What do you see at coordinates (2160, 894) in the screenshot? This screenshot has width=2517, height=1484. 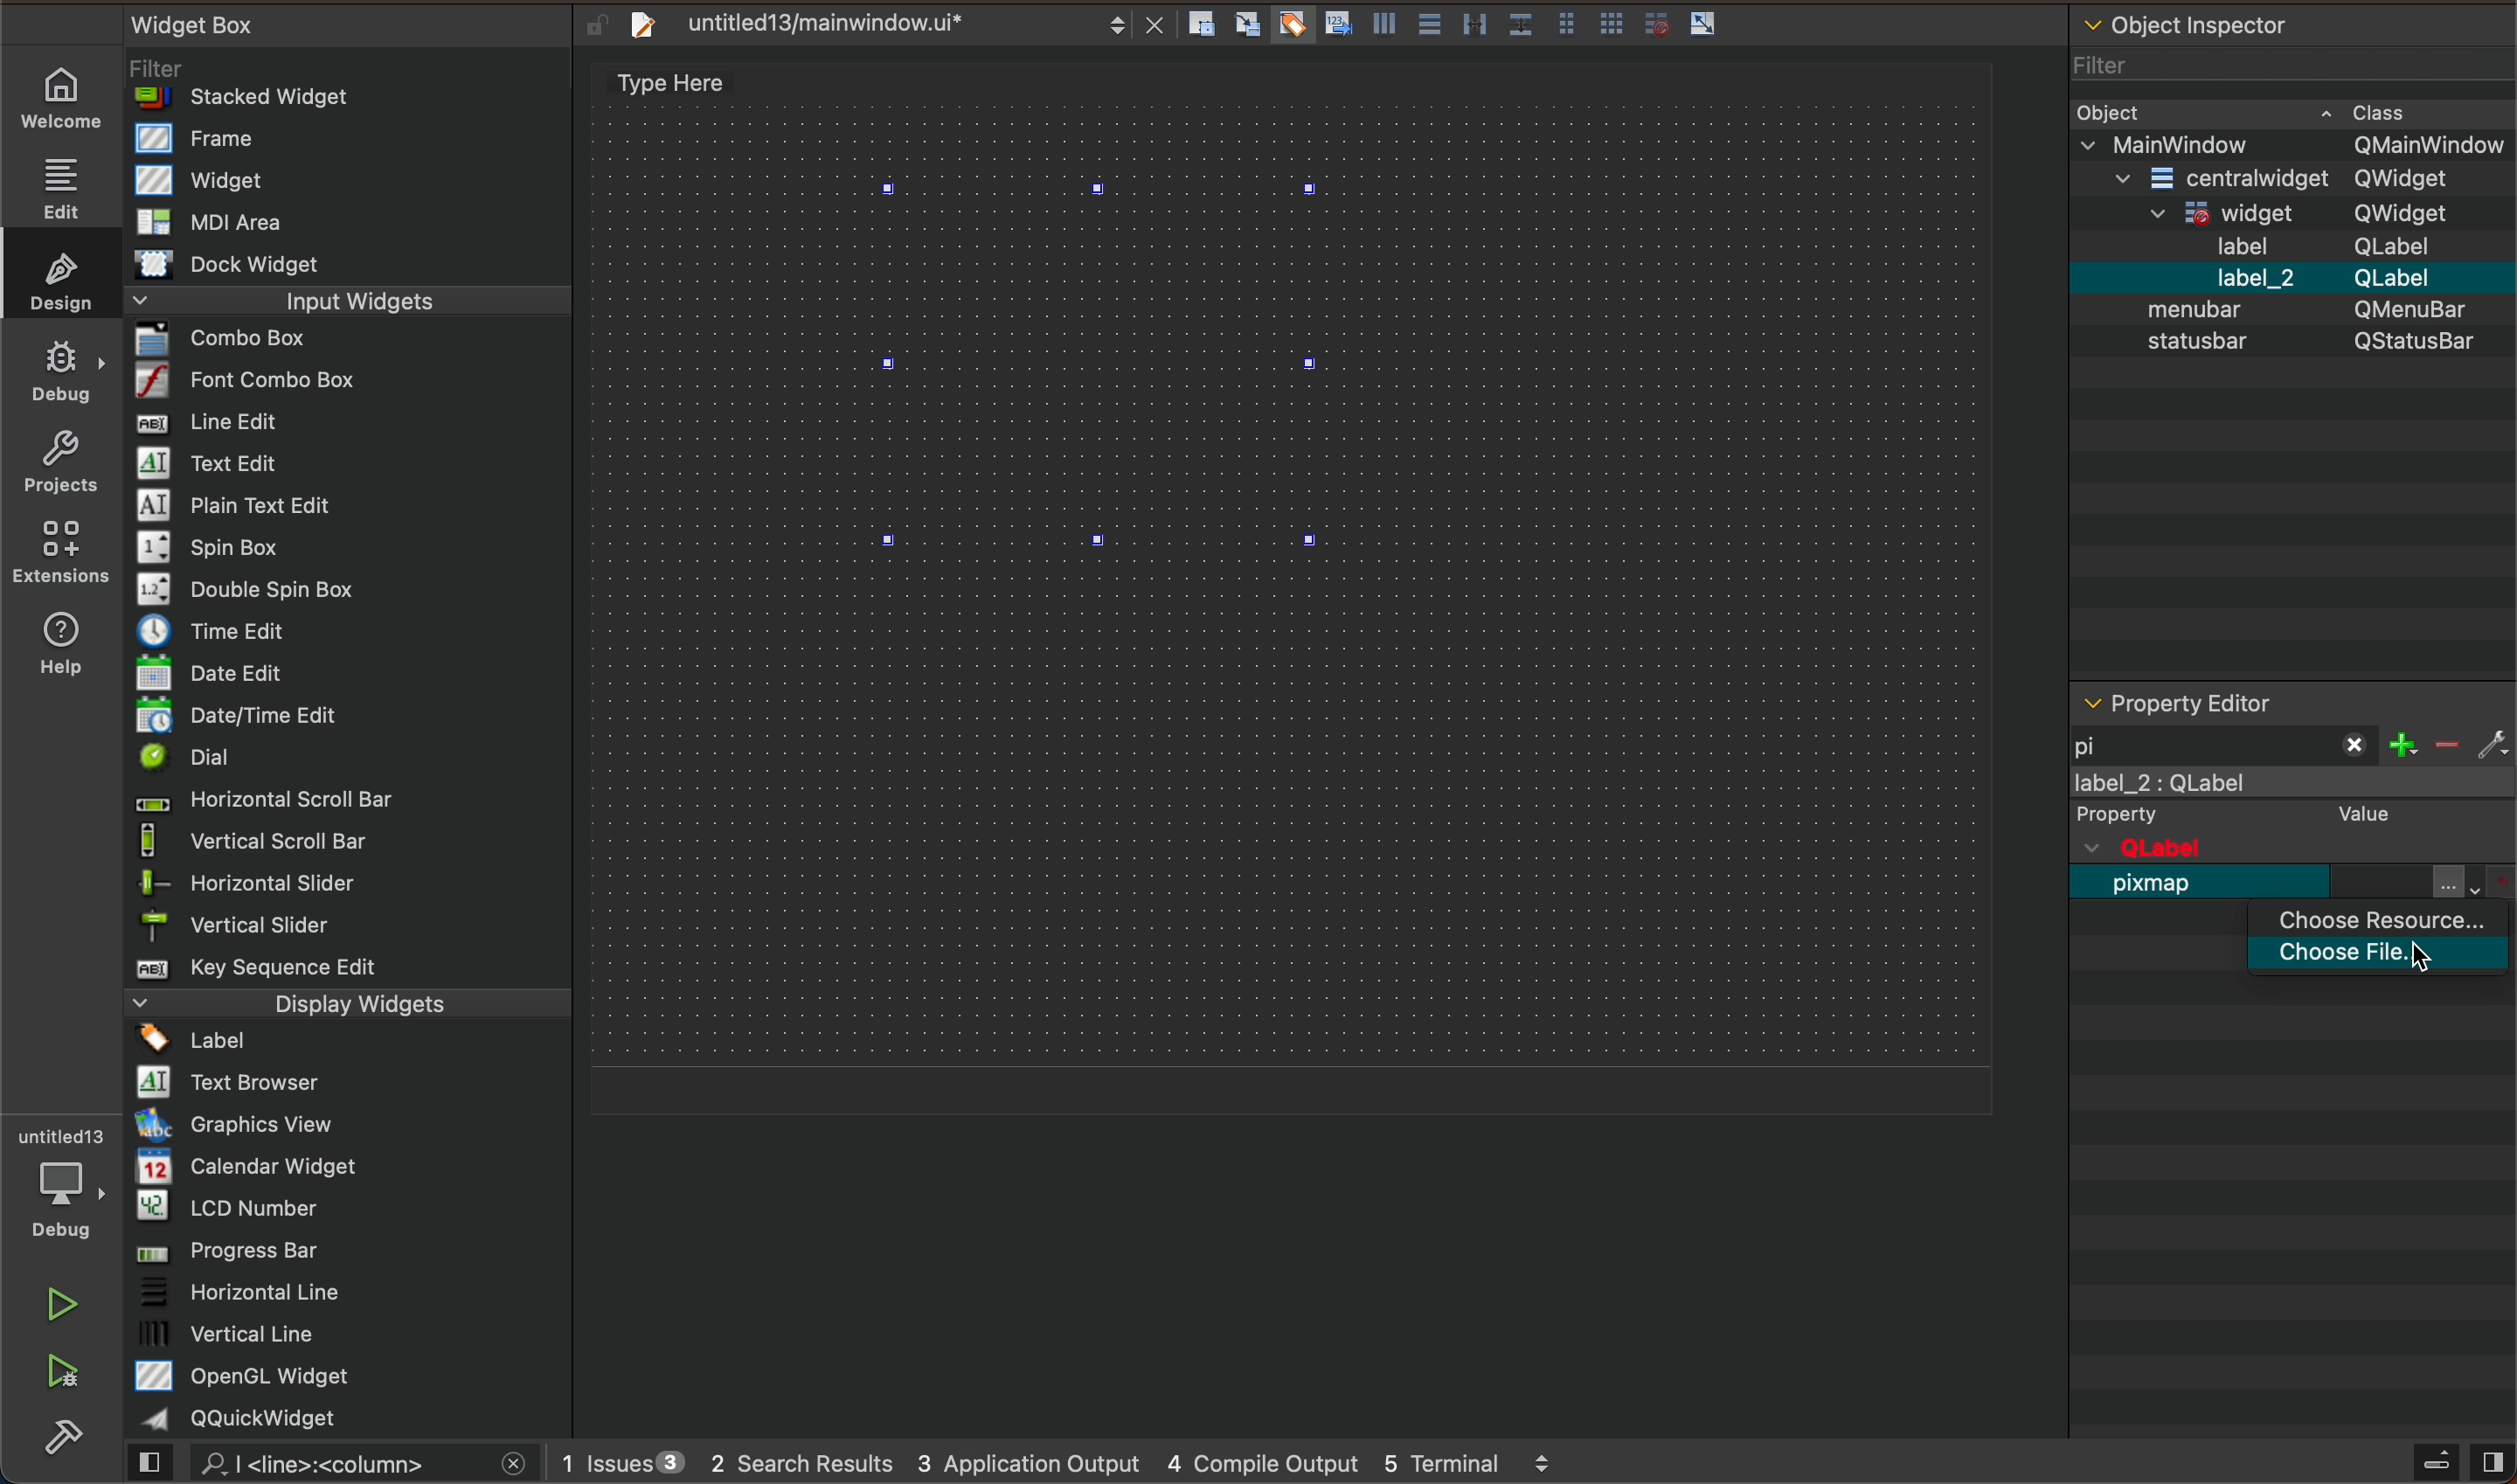 I see `pixmap` at bounding box center [2160, 894].